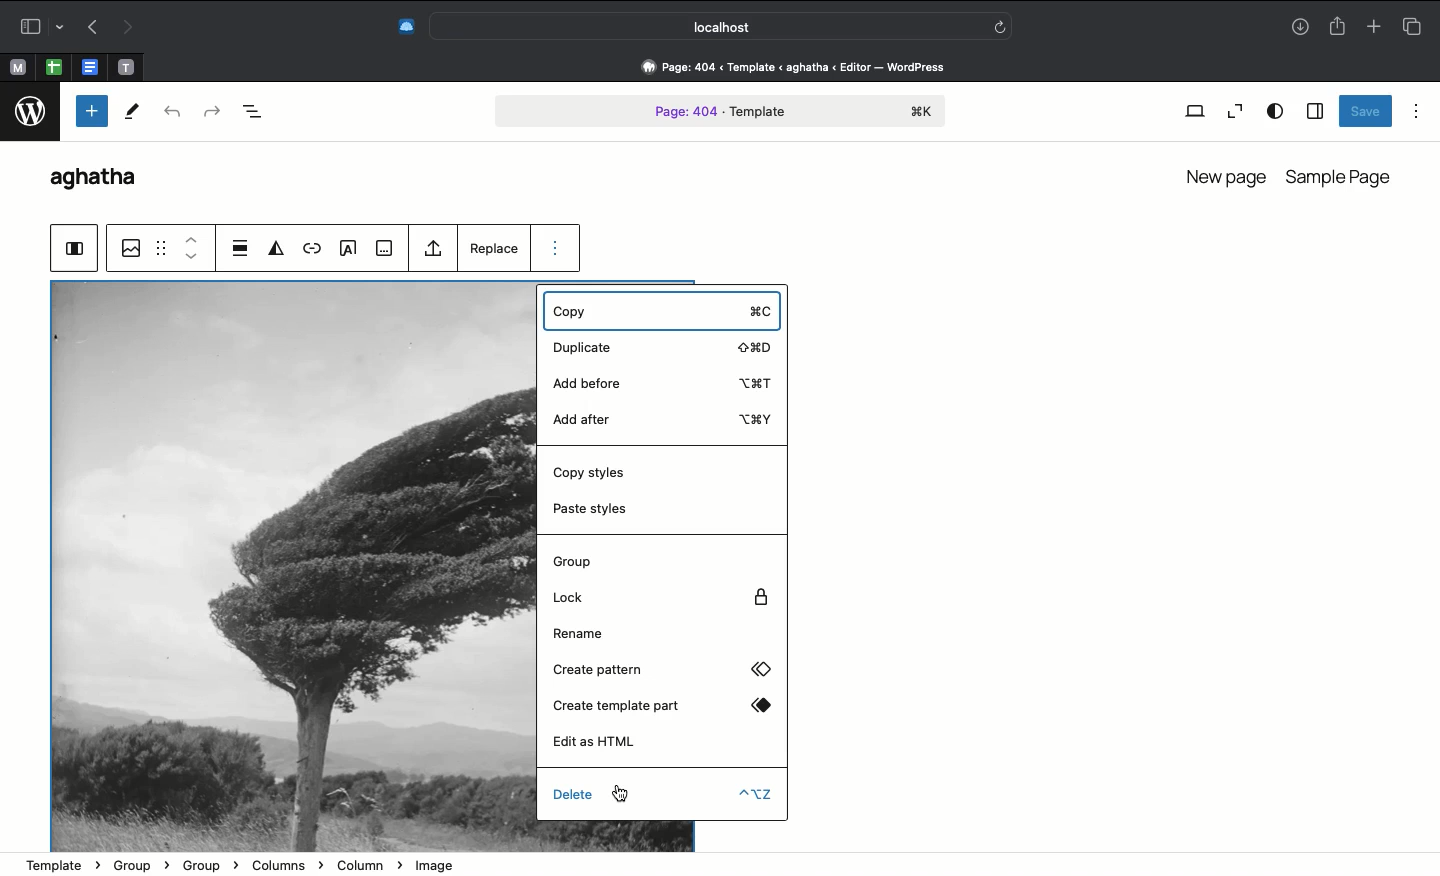  What do you see at coordinates (585, 563) in the screenshot?
I see `Group` at bounding box center [585, 563].